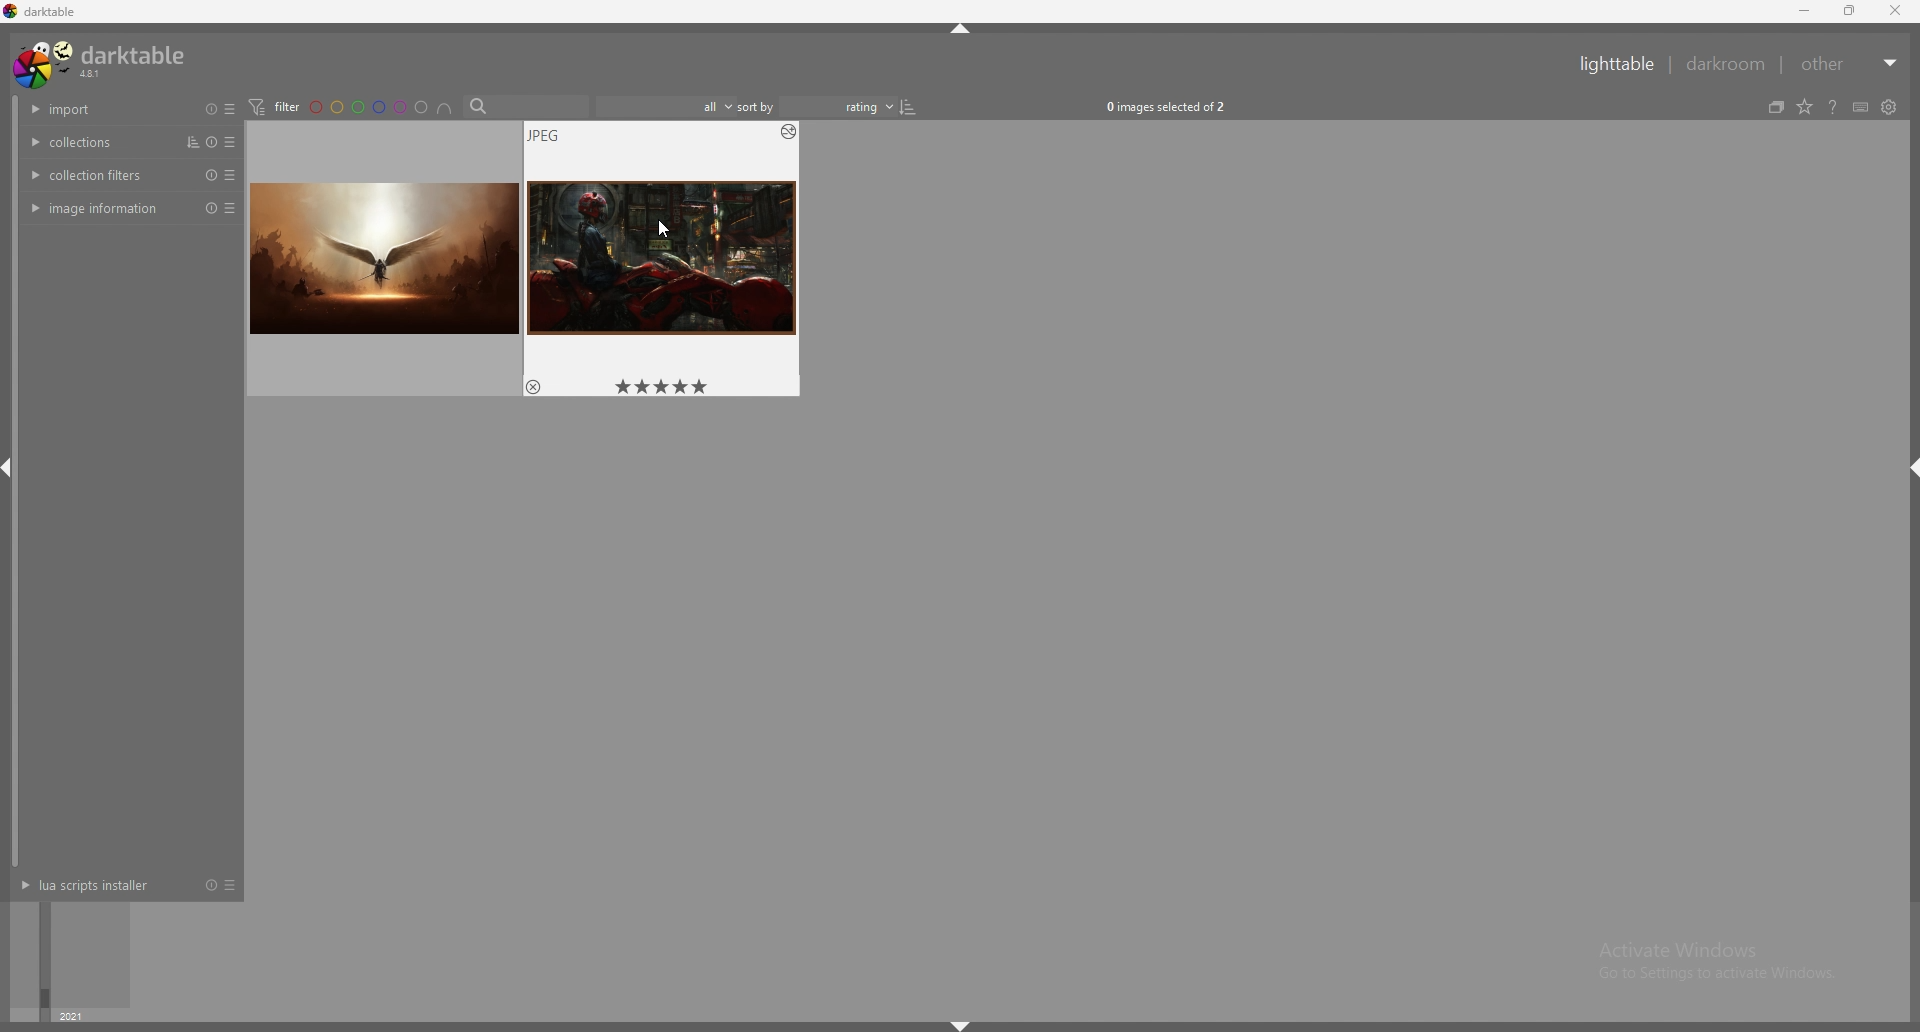 This screenshot has height=1032, width=1920. Describe the element at coordinates (81, 1014) in the screenshot. I see `year` at that location.